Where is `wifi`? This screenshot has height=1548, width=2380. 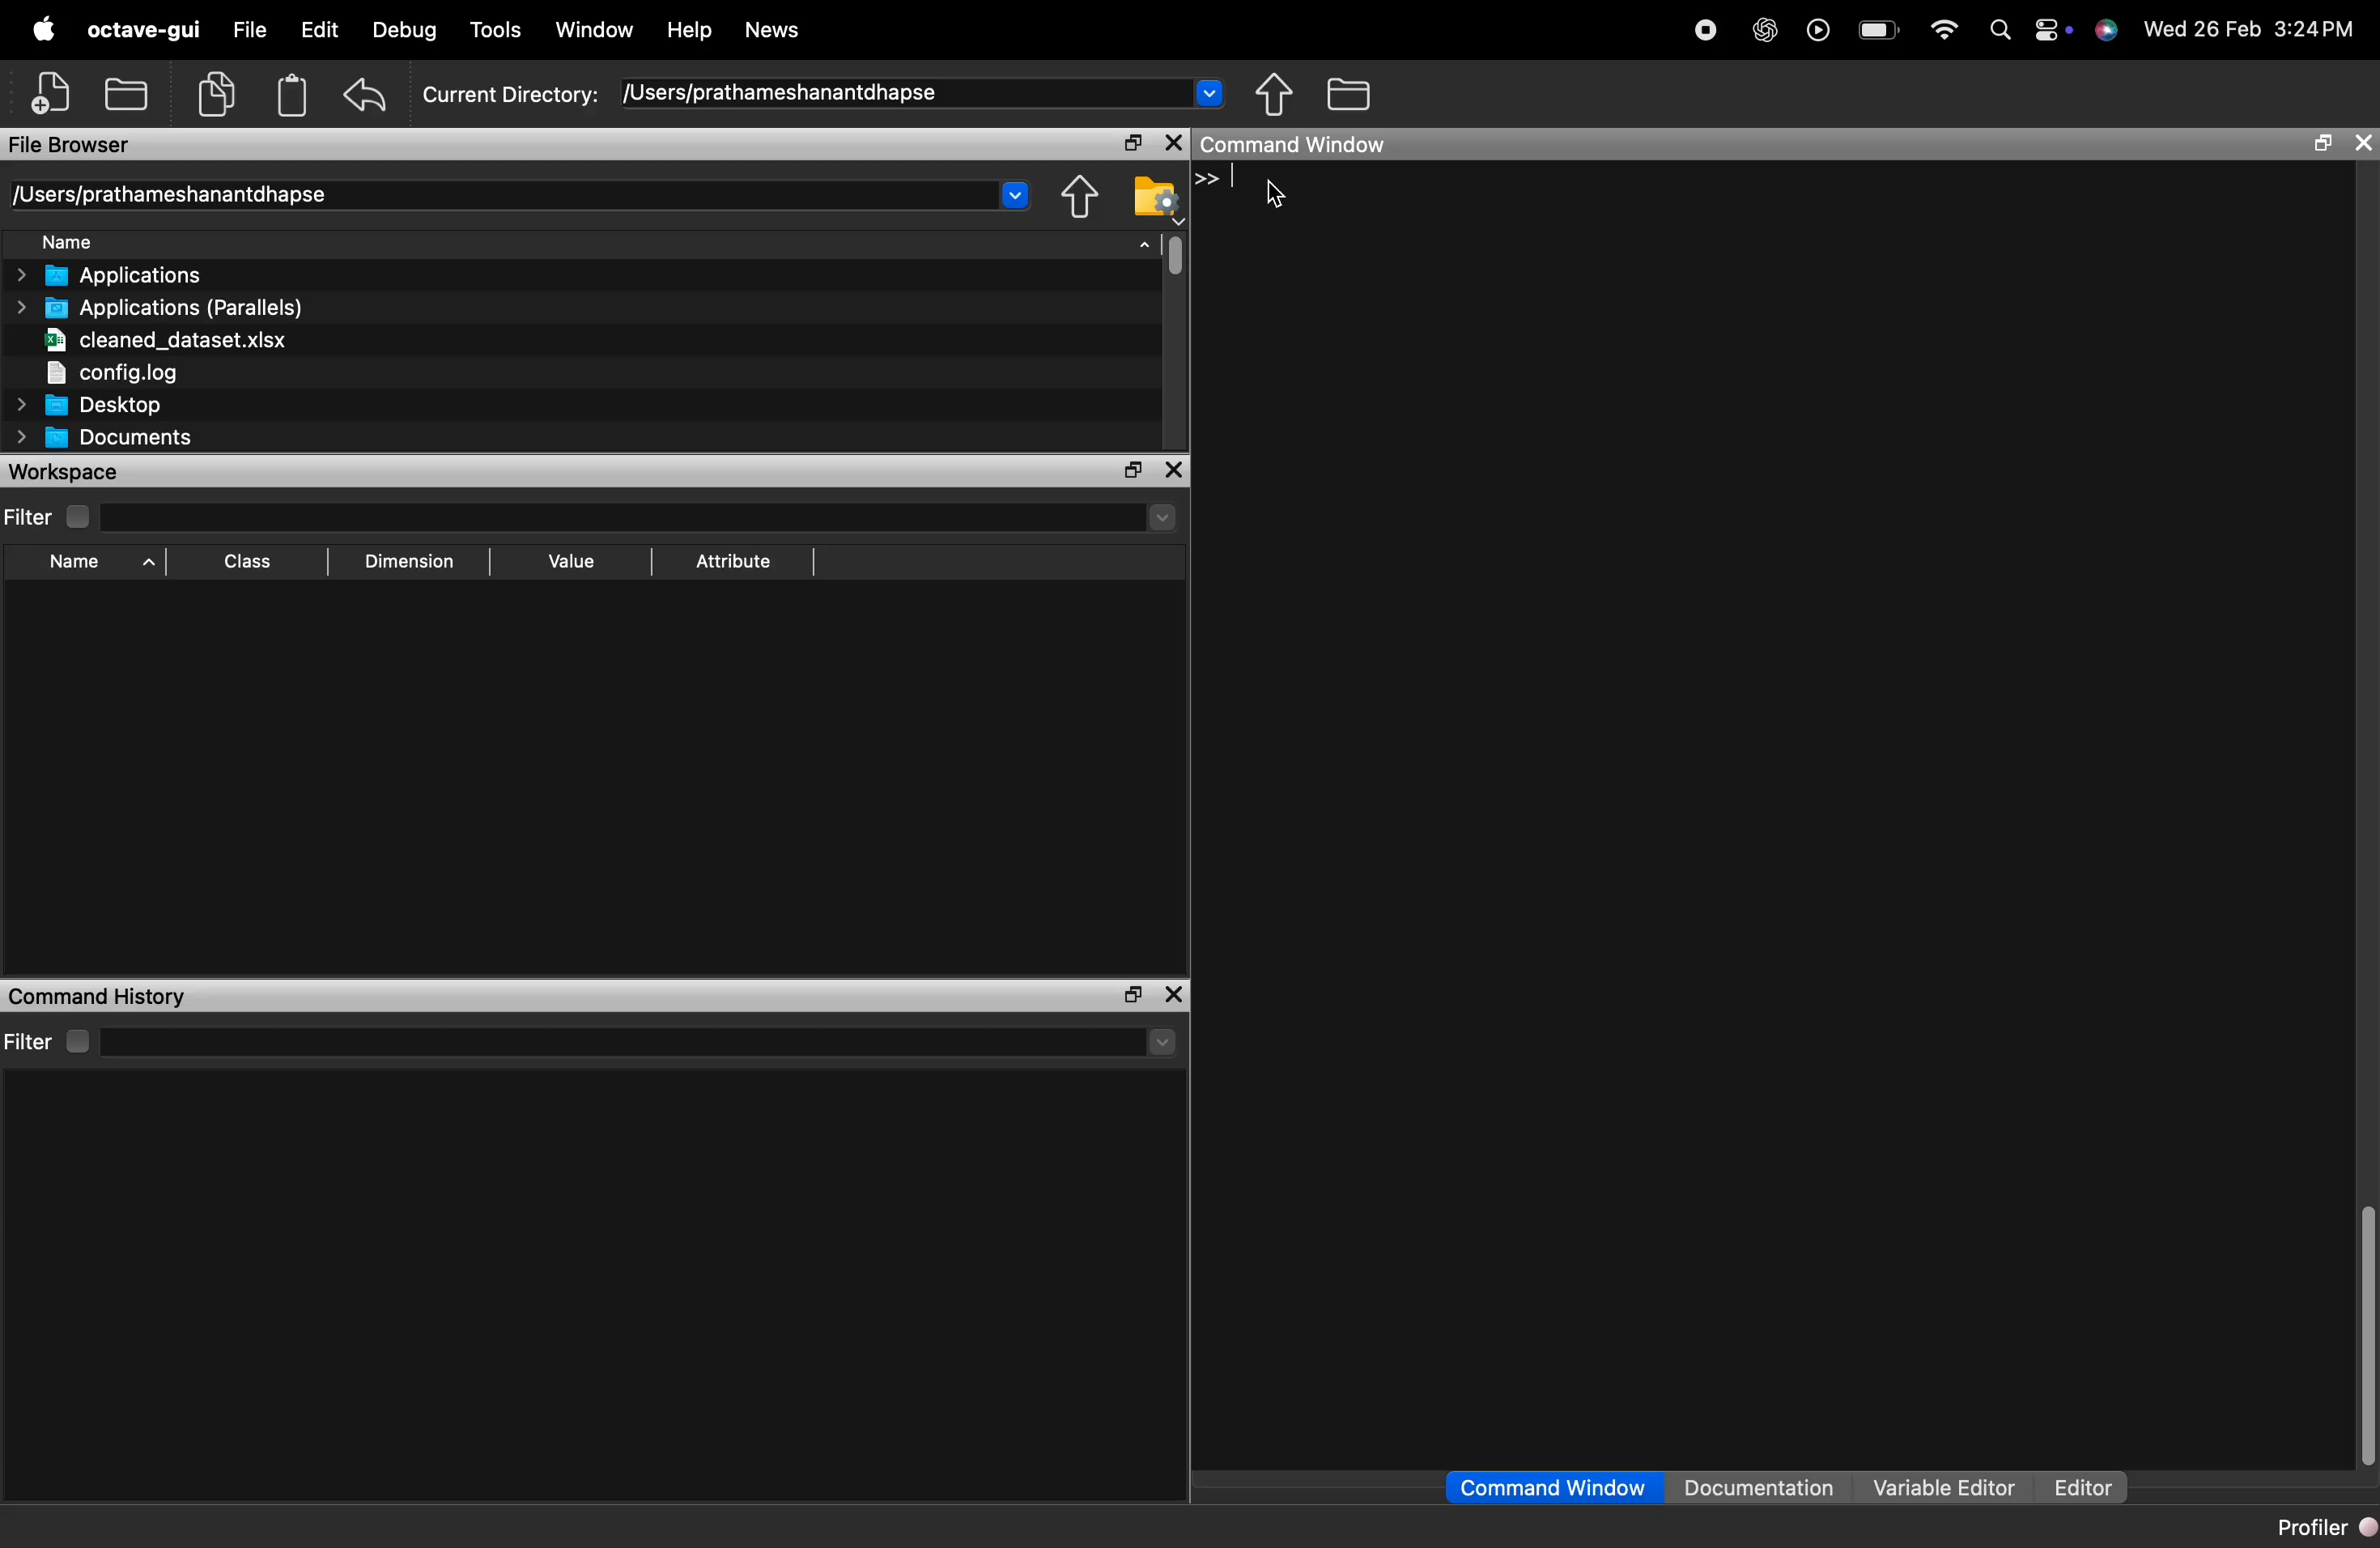 wifi is located at coordinates (1940, 29).